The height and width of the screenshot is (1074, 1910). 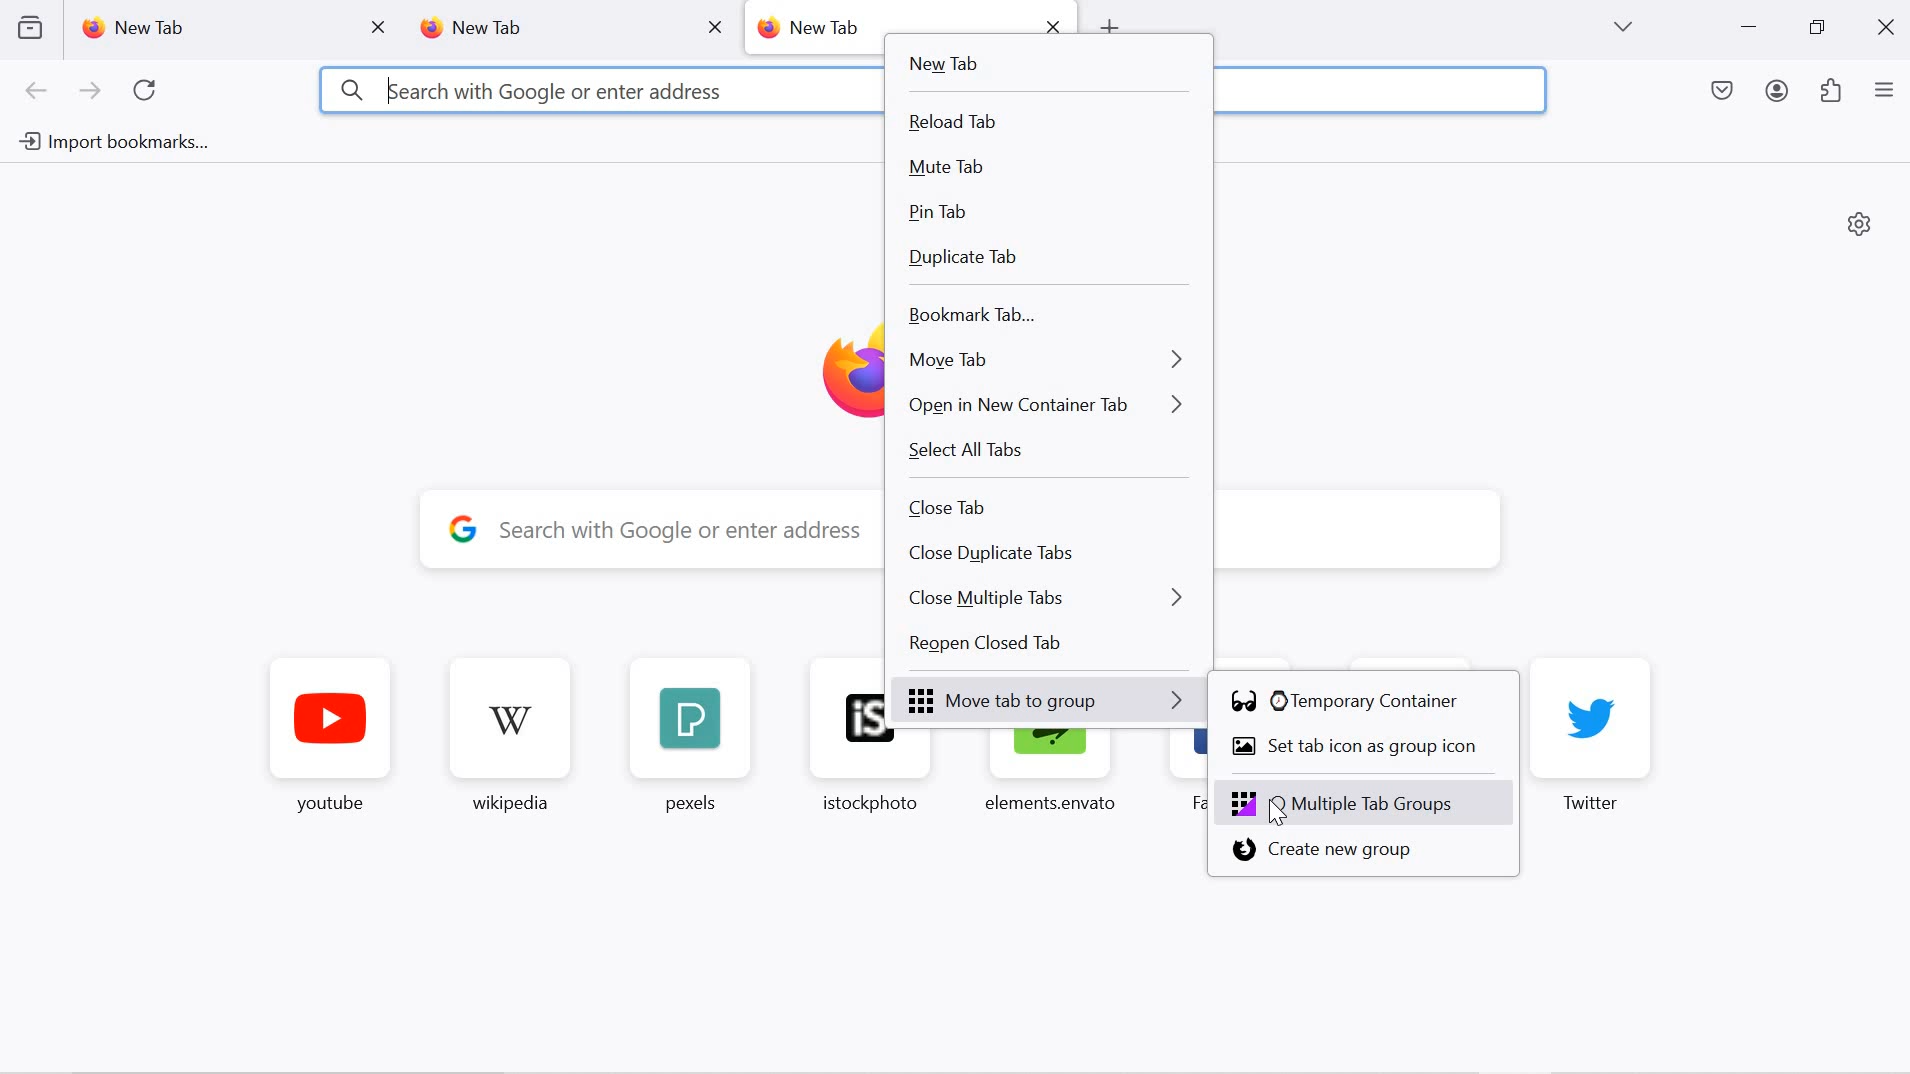 What do you see at coordinates (110, 143) in the screenshot?
I see `import bookmarks` at bounding box center [110, 143].